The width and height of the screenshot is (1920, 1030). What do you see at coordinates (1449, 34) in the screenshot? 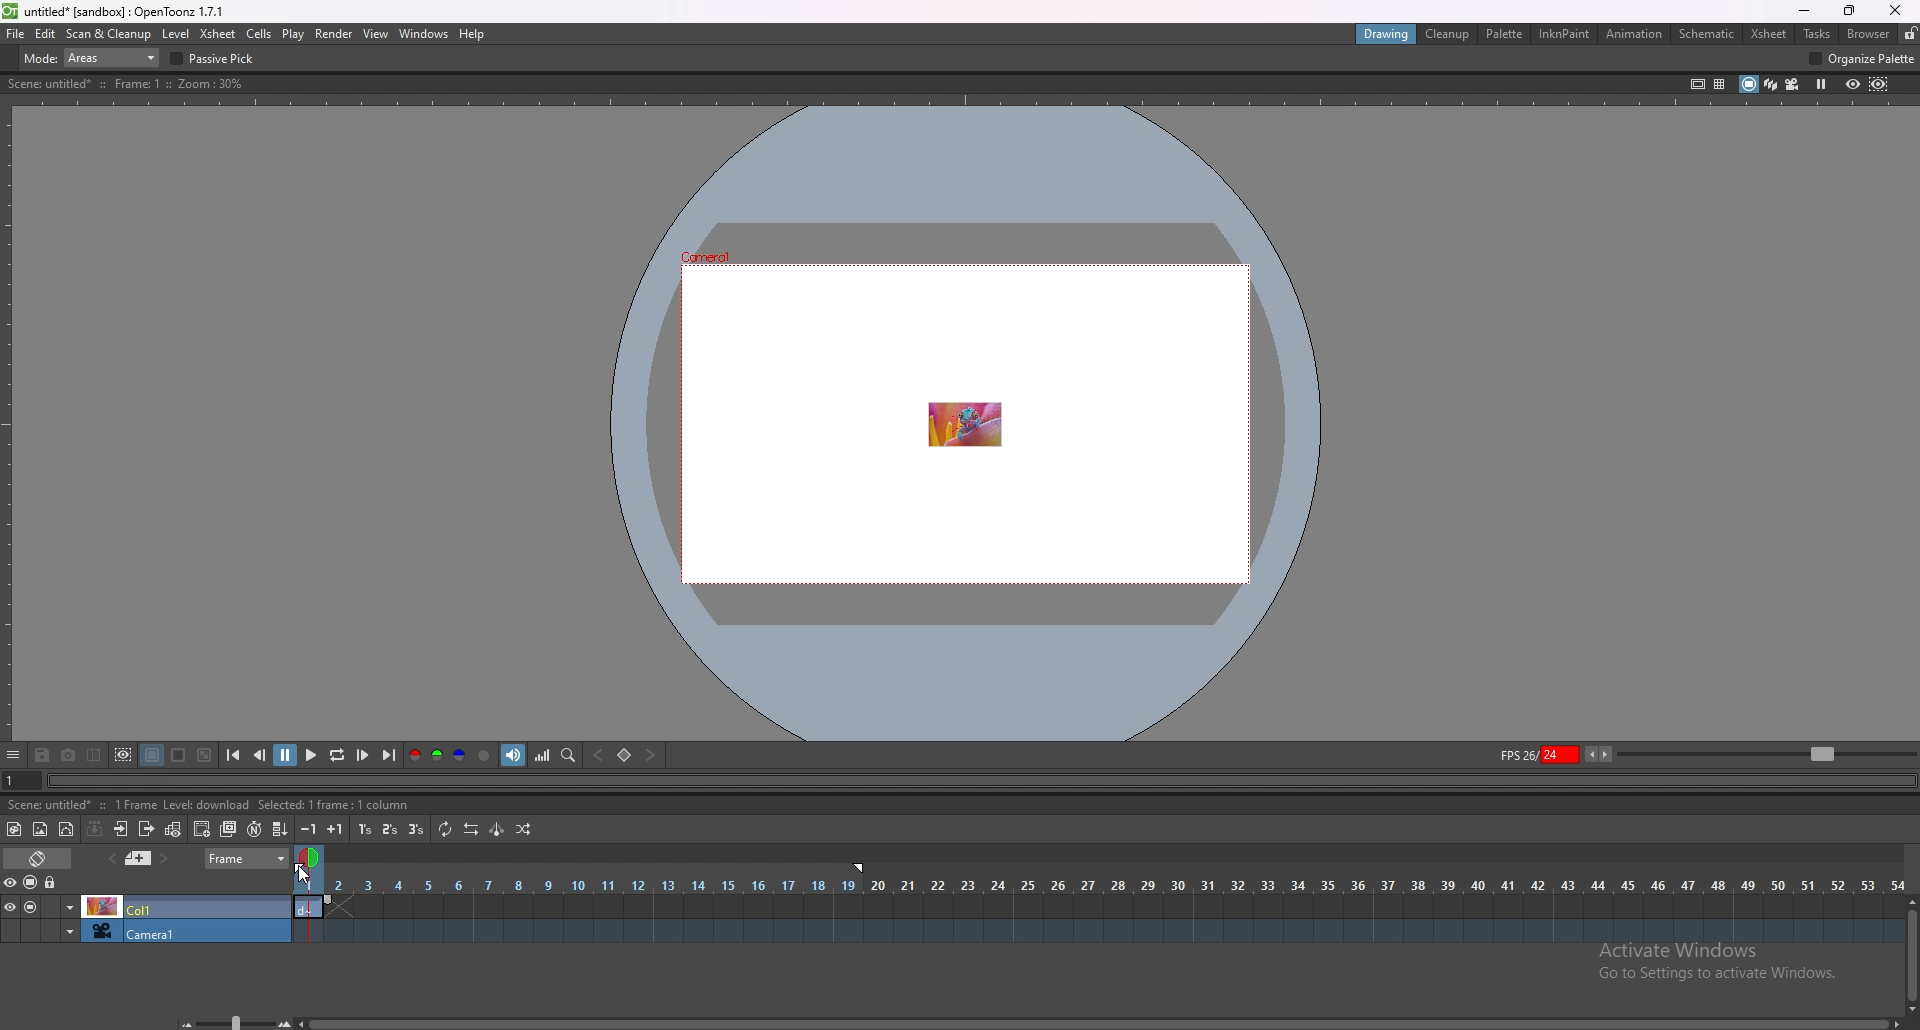
I see `cleanup` at bounding box center [1449, 34].